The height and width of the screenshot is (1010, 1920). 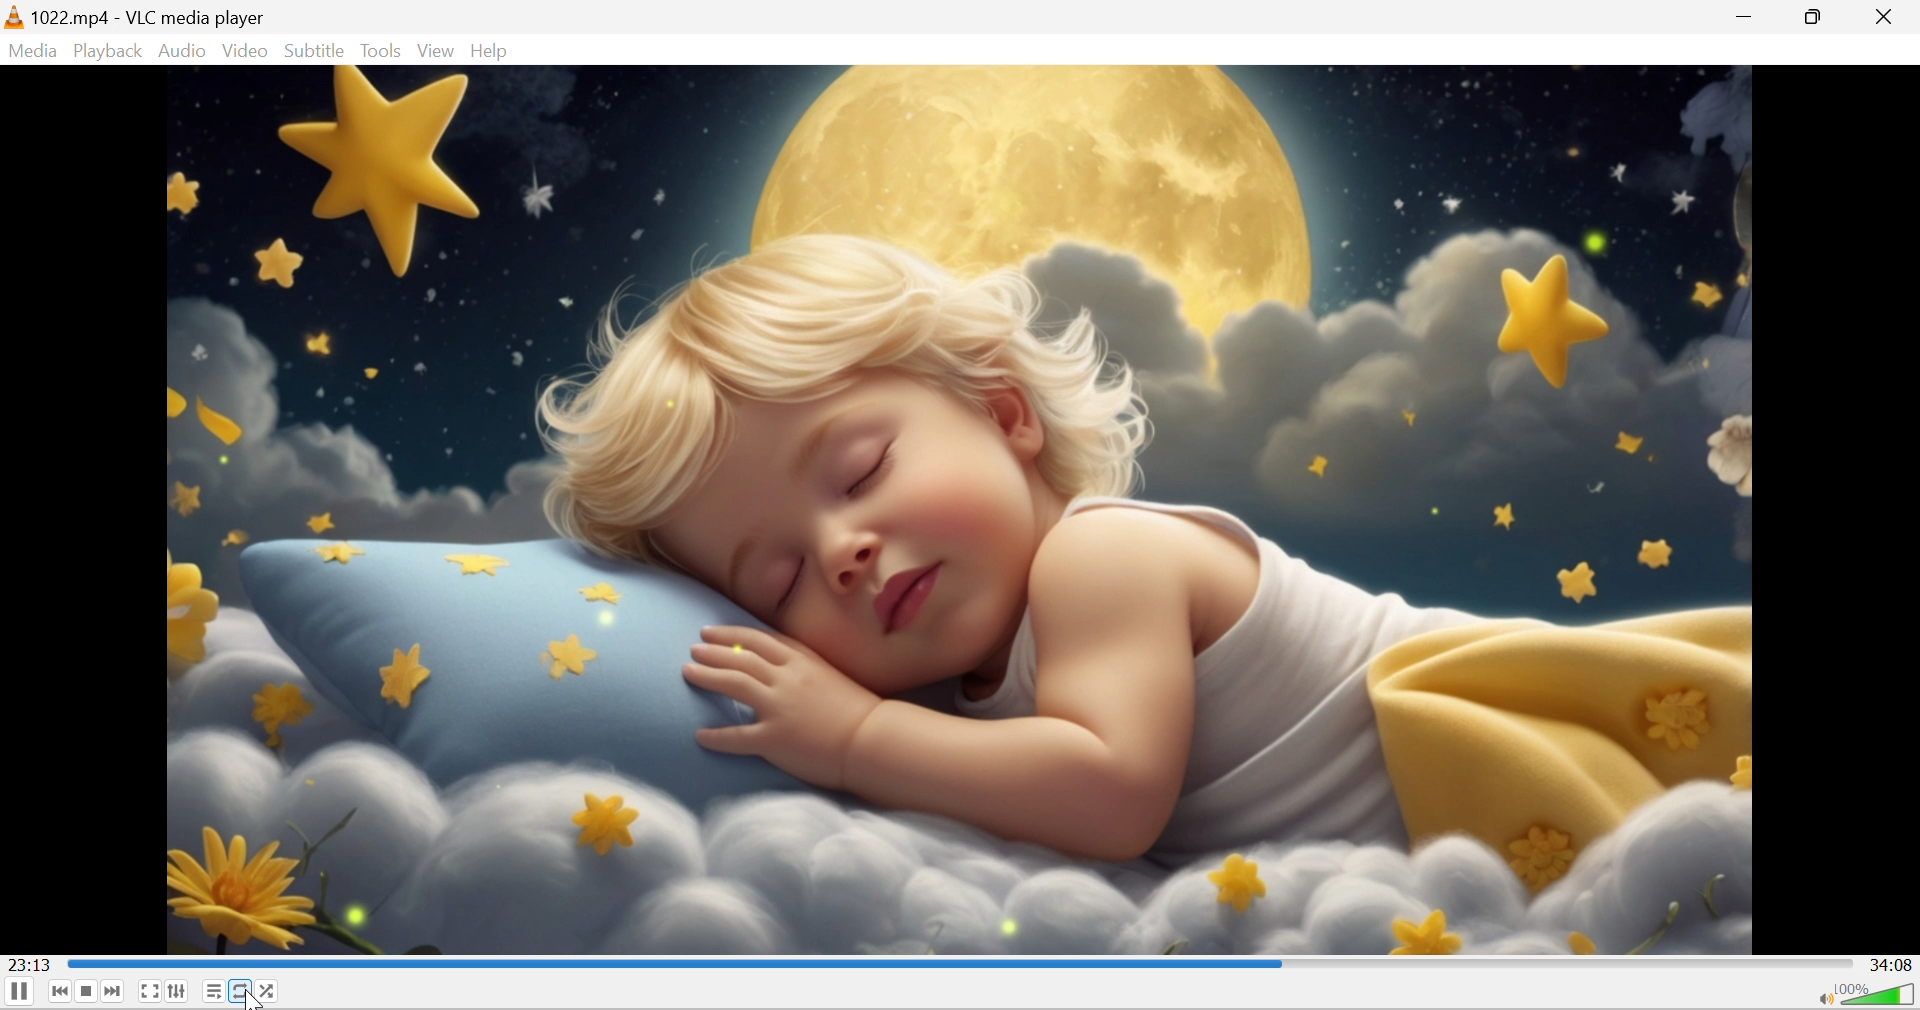 I want to click on Tools, so click(x=383, y=50).